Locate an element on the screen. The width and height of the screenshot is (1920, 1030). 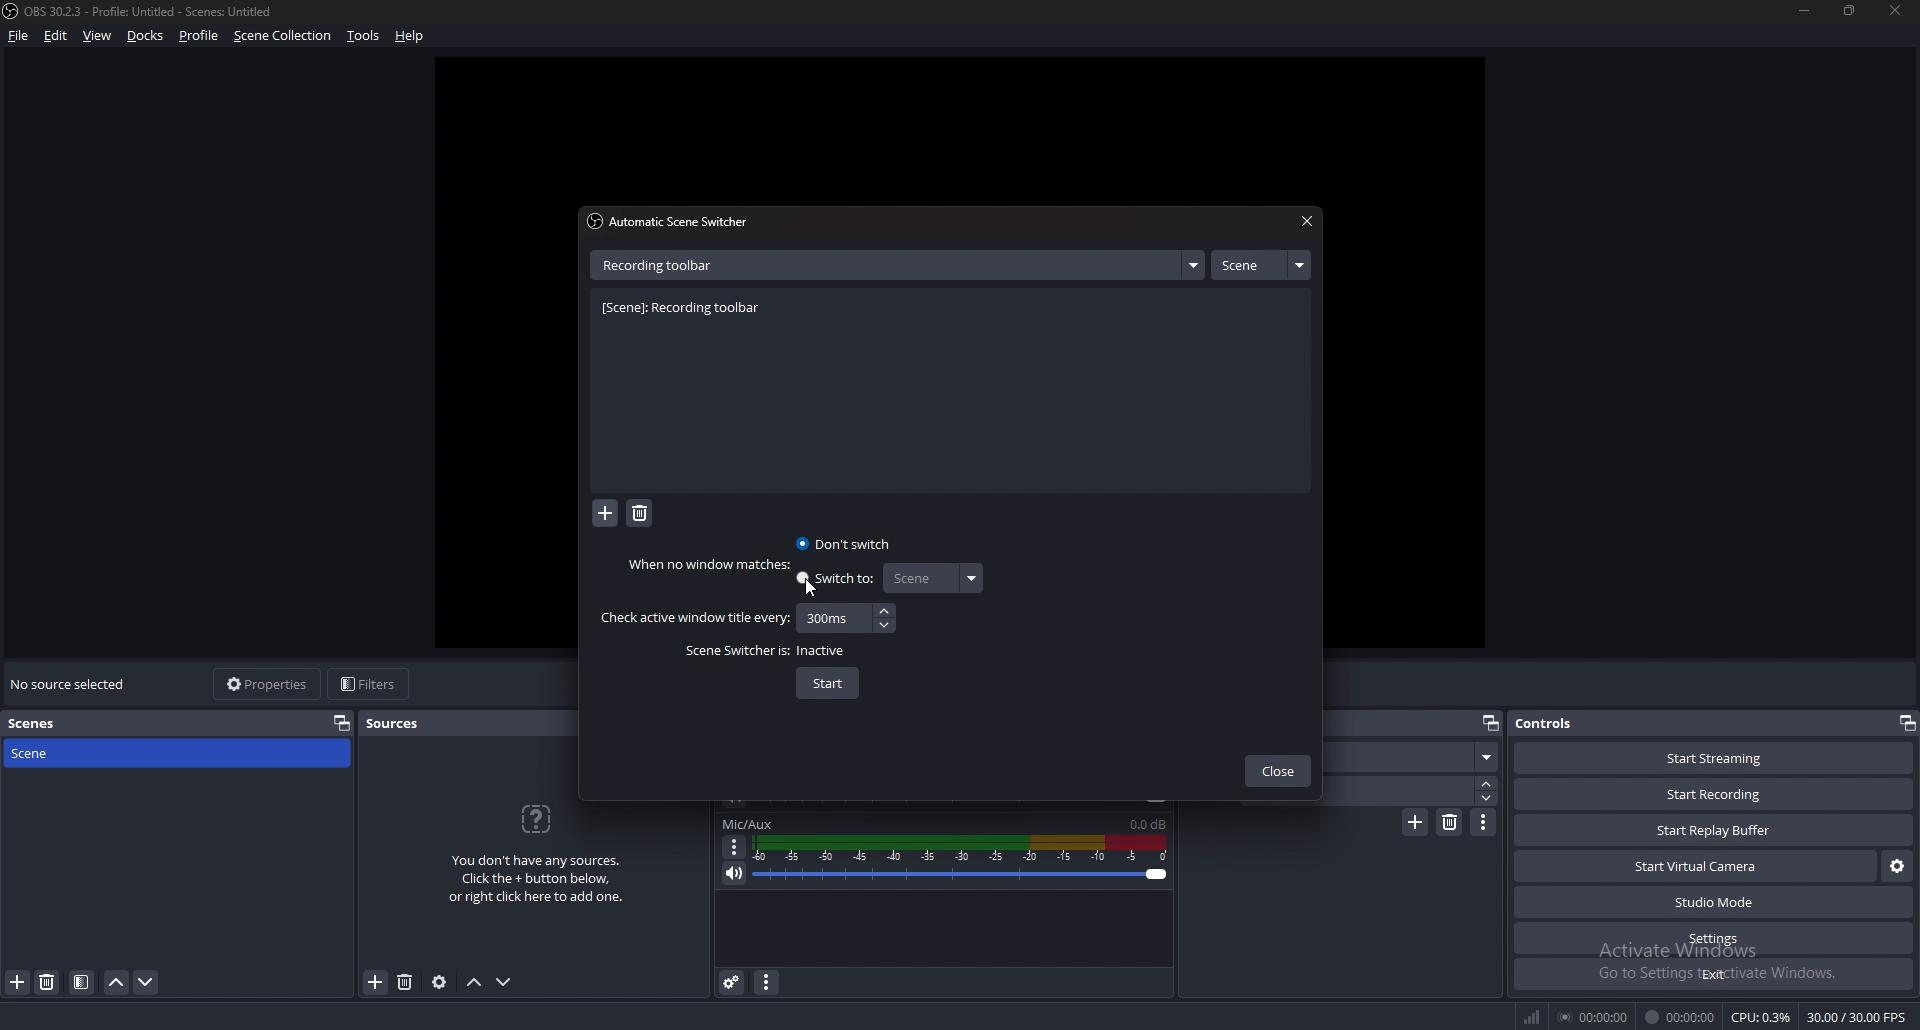
tools is located at coordinates (364, 35).